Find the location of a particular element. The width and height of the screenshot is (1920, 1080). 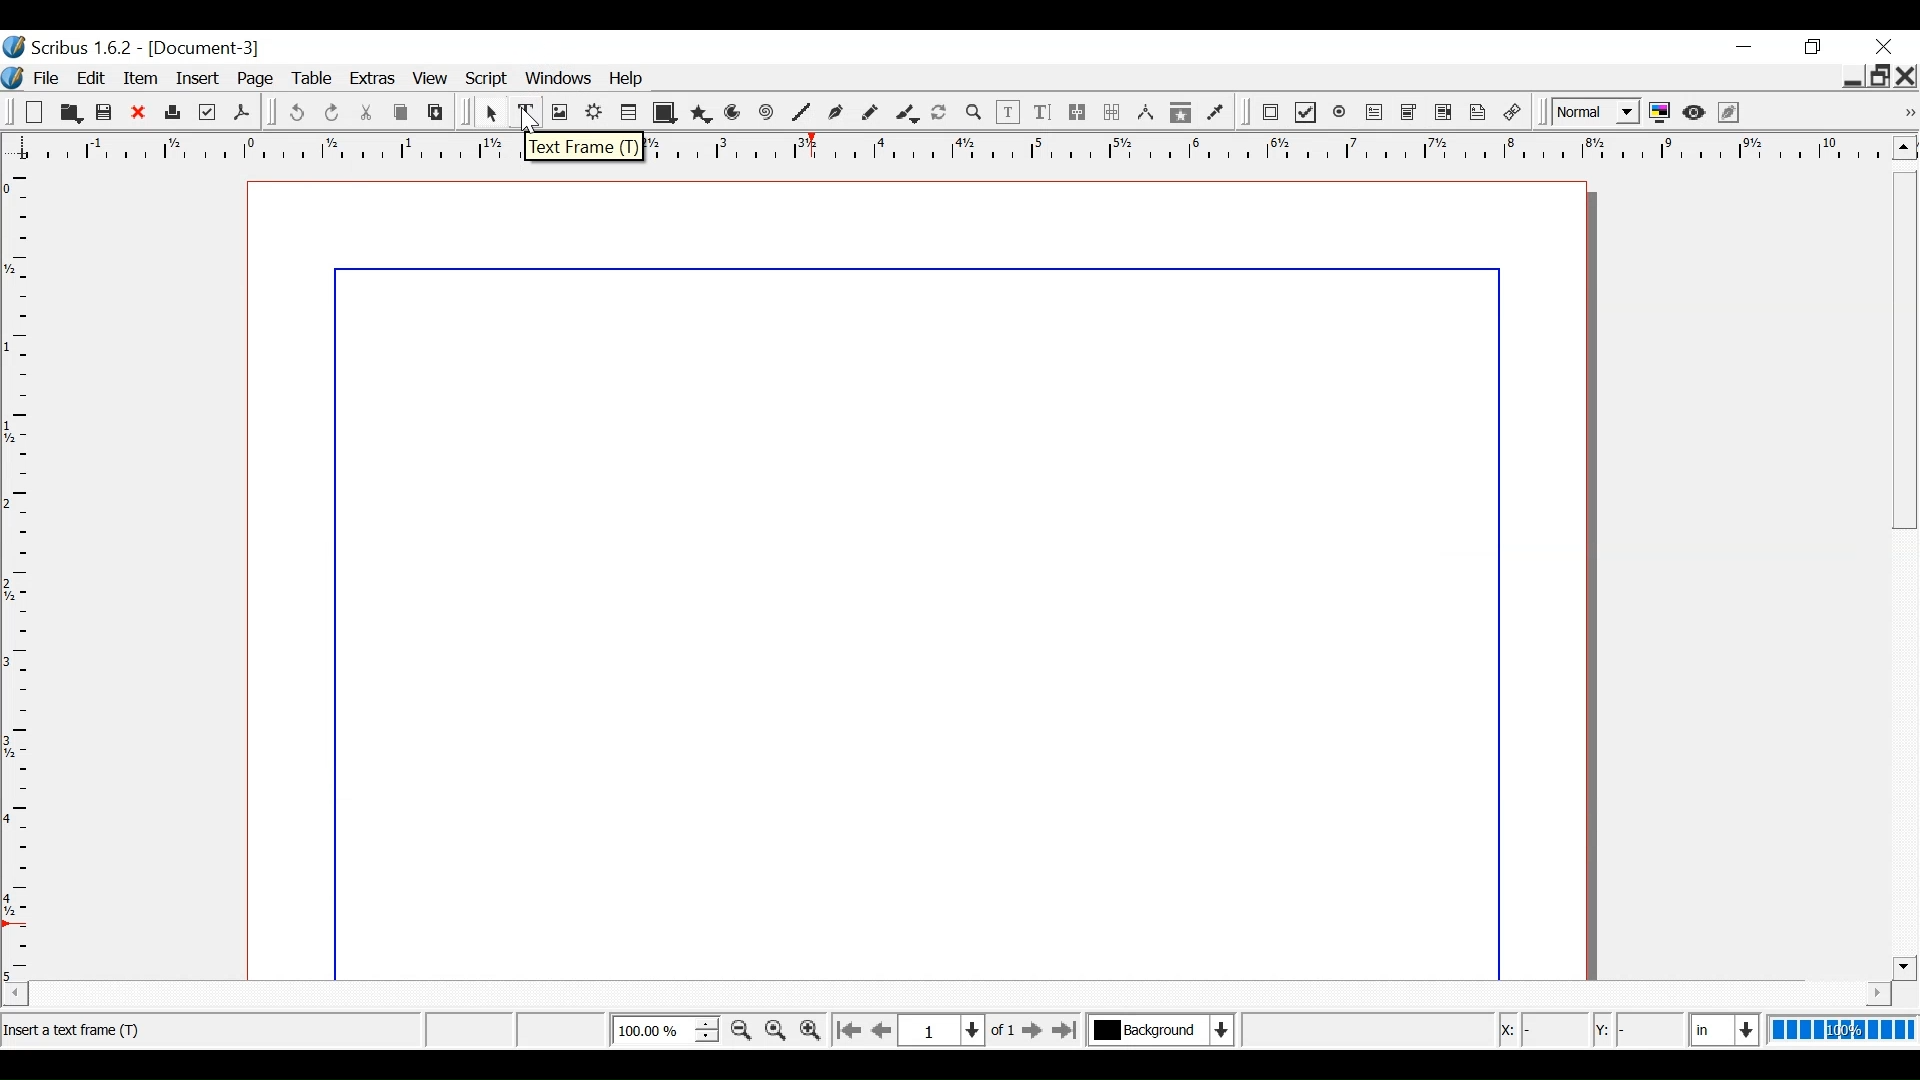

Paste is located at coordinates (439, 111).